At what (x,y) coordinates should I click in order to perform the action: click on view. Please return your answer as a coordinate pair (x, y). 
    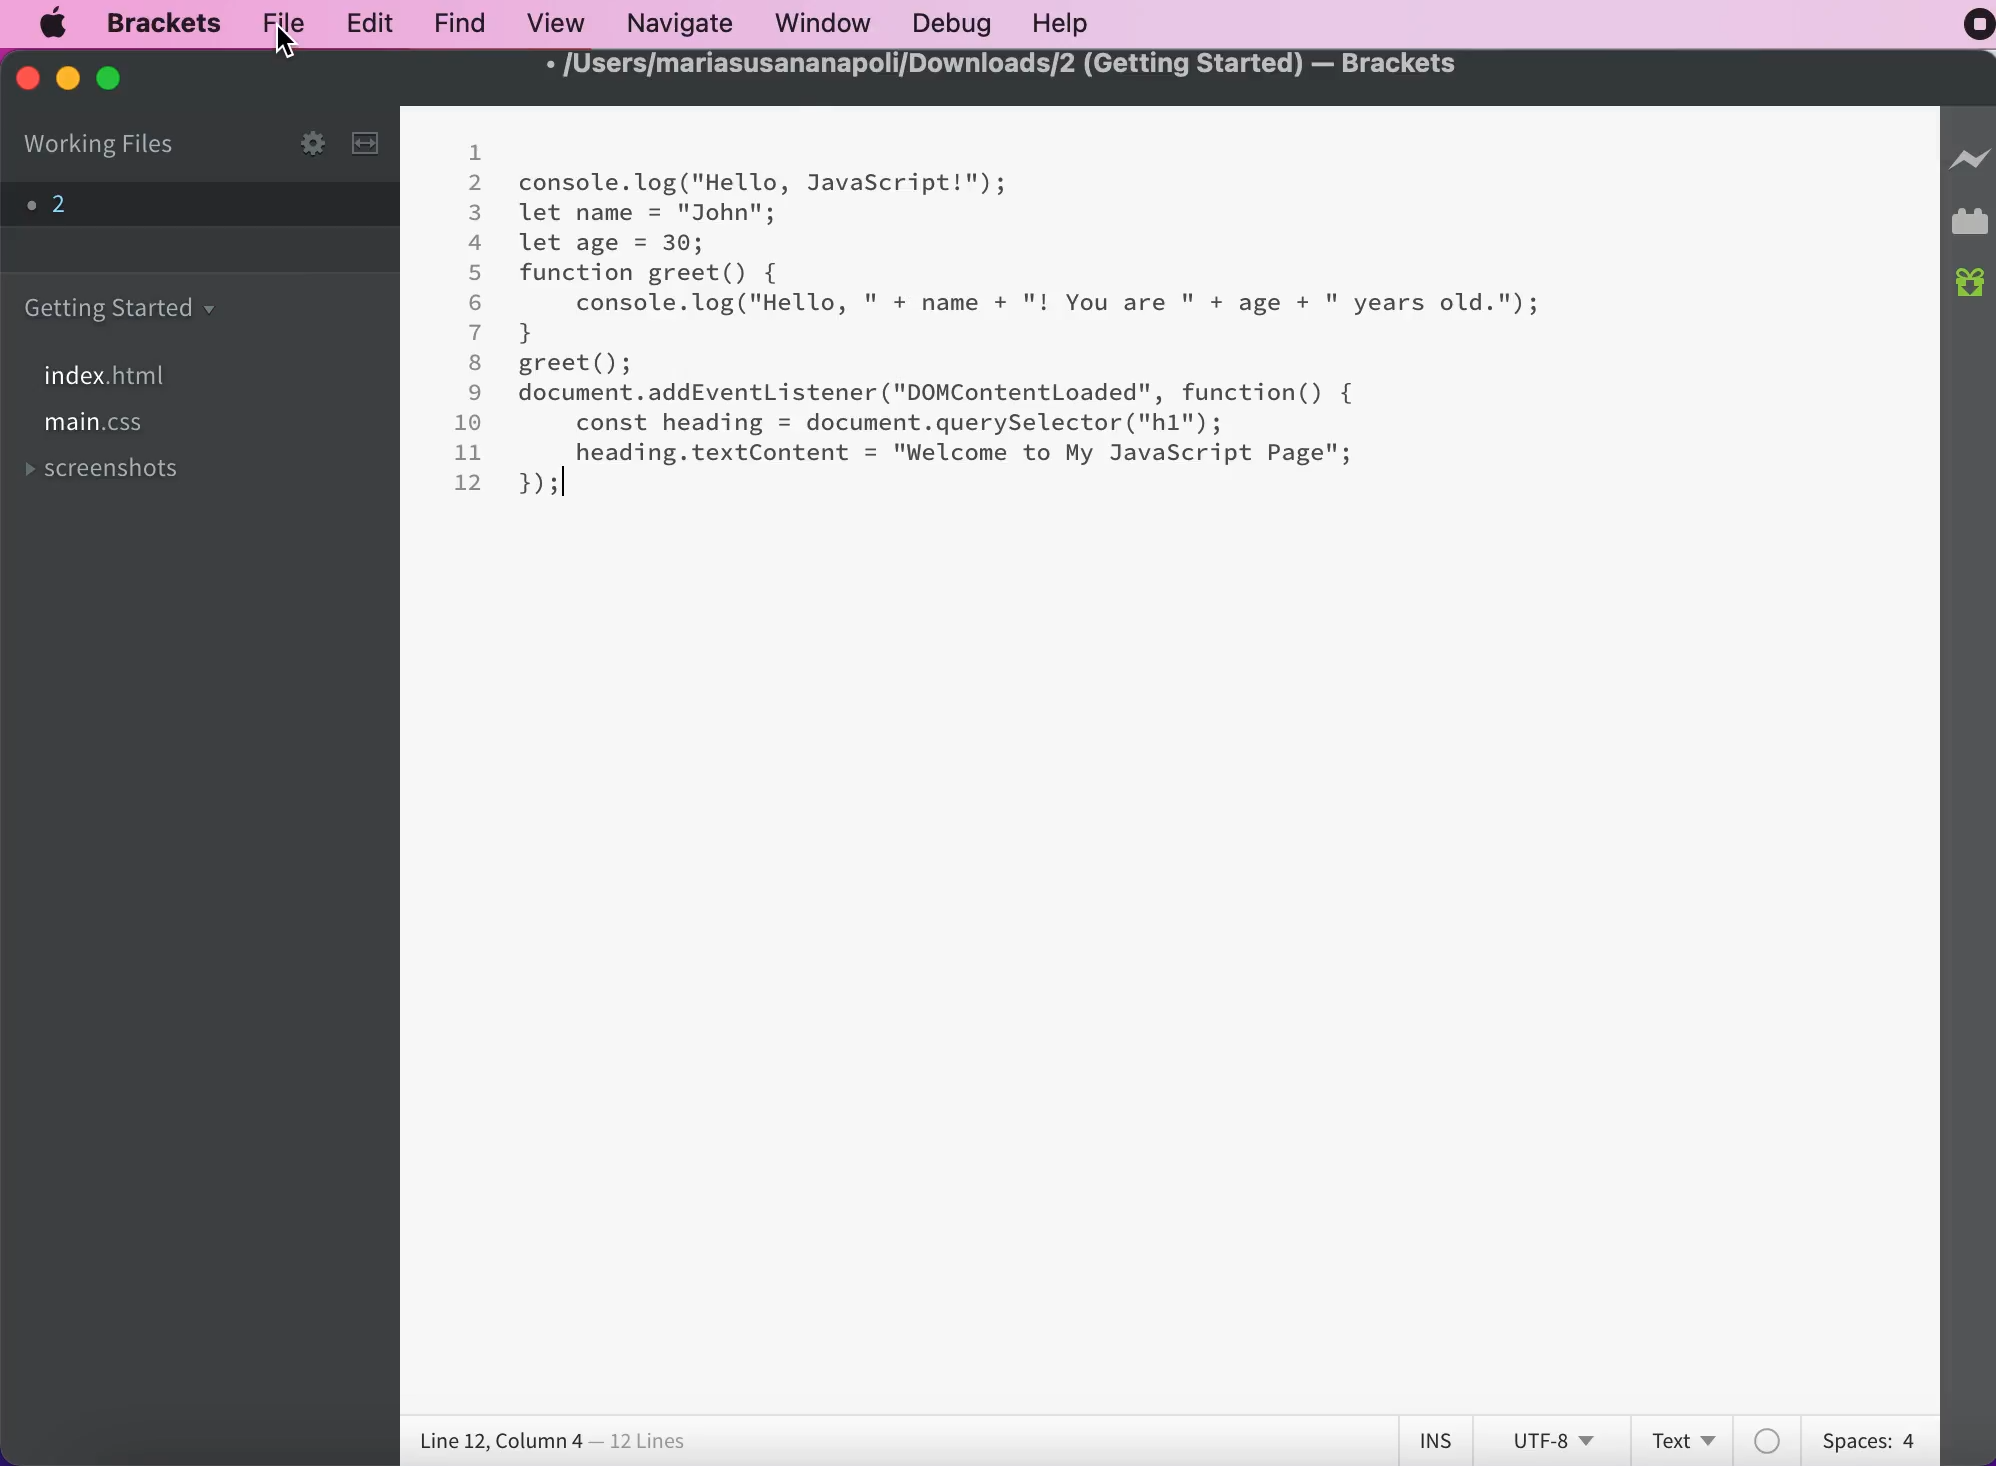
    Looking at the image, I should click on (551, 21).